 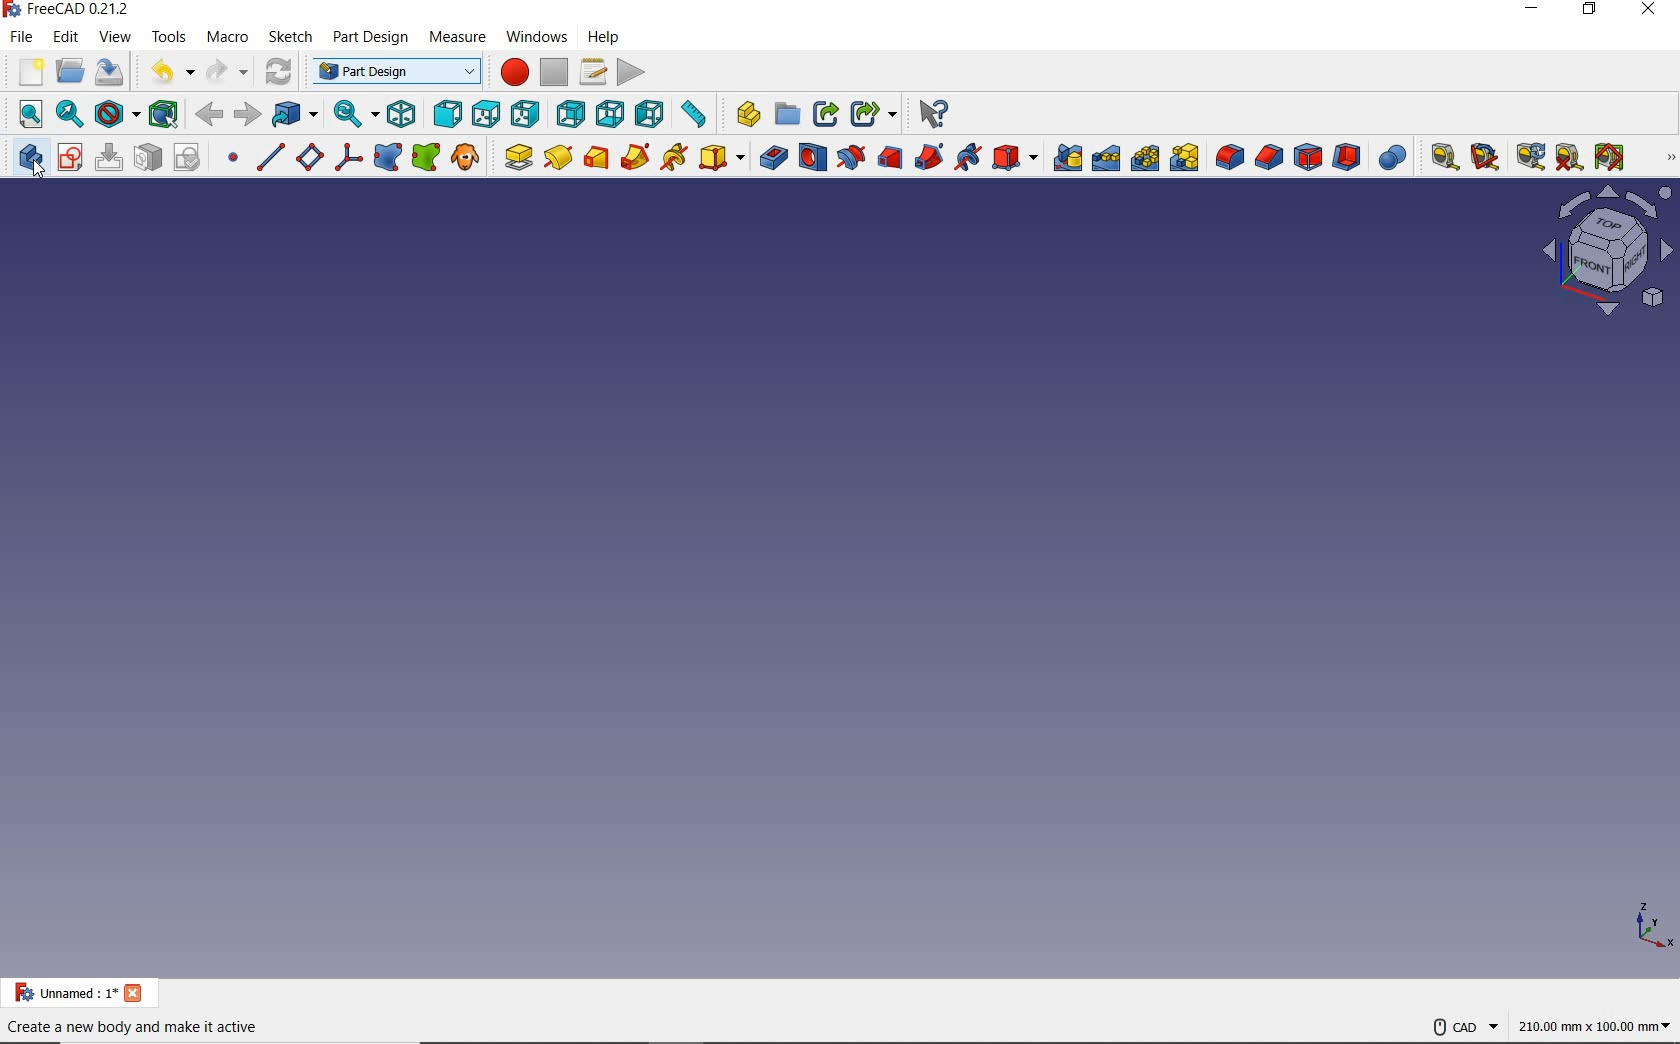 What do you see at coordinates (149, 156) in the screenshot?
I see `MAP SKETCH TO FACE` at bounding box center [149, 156].